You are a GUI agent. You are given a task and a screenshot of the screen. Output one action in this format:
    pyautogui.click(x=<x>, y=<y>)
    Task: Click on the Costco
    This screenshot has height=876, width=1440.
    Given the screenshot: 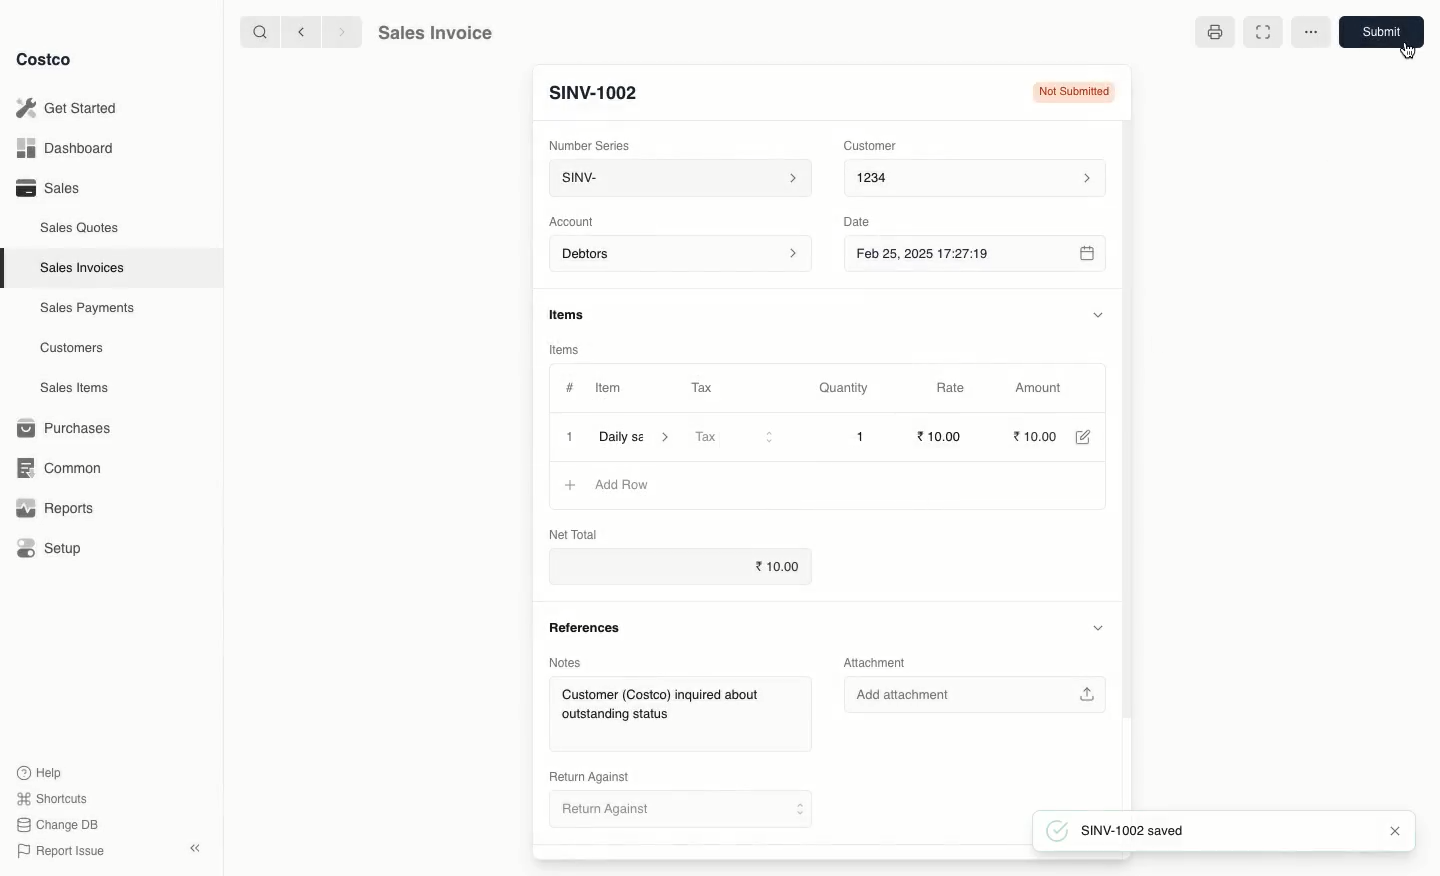 What is the action you would take?
    pyautogui.click(x=46, y=59)
    